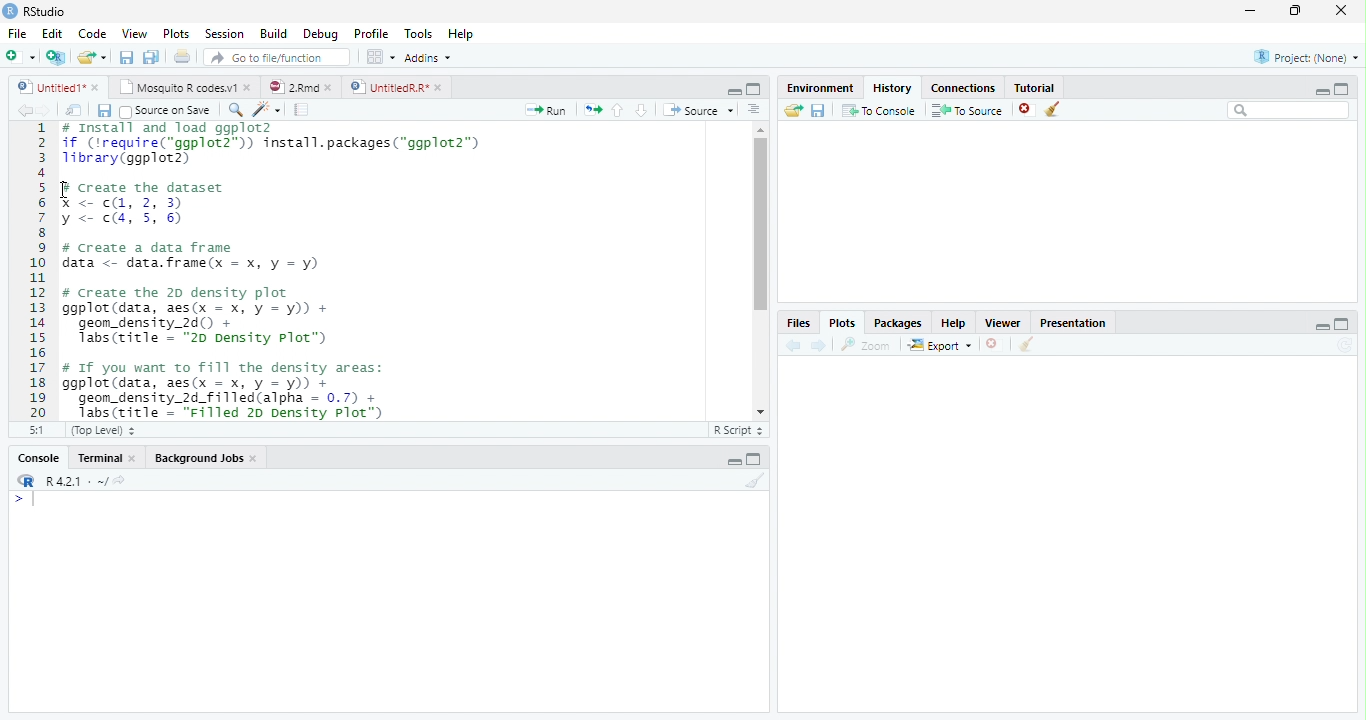  Describe the element at coordinates (302, 111) in the screenshot. I see `compile report` at that location.